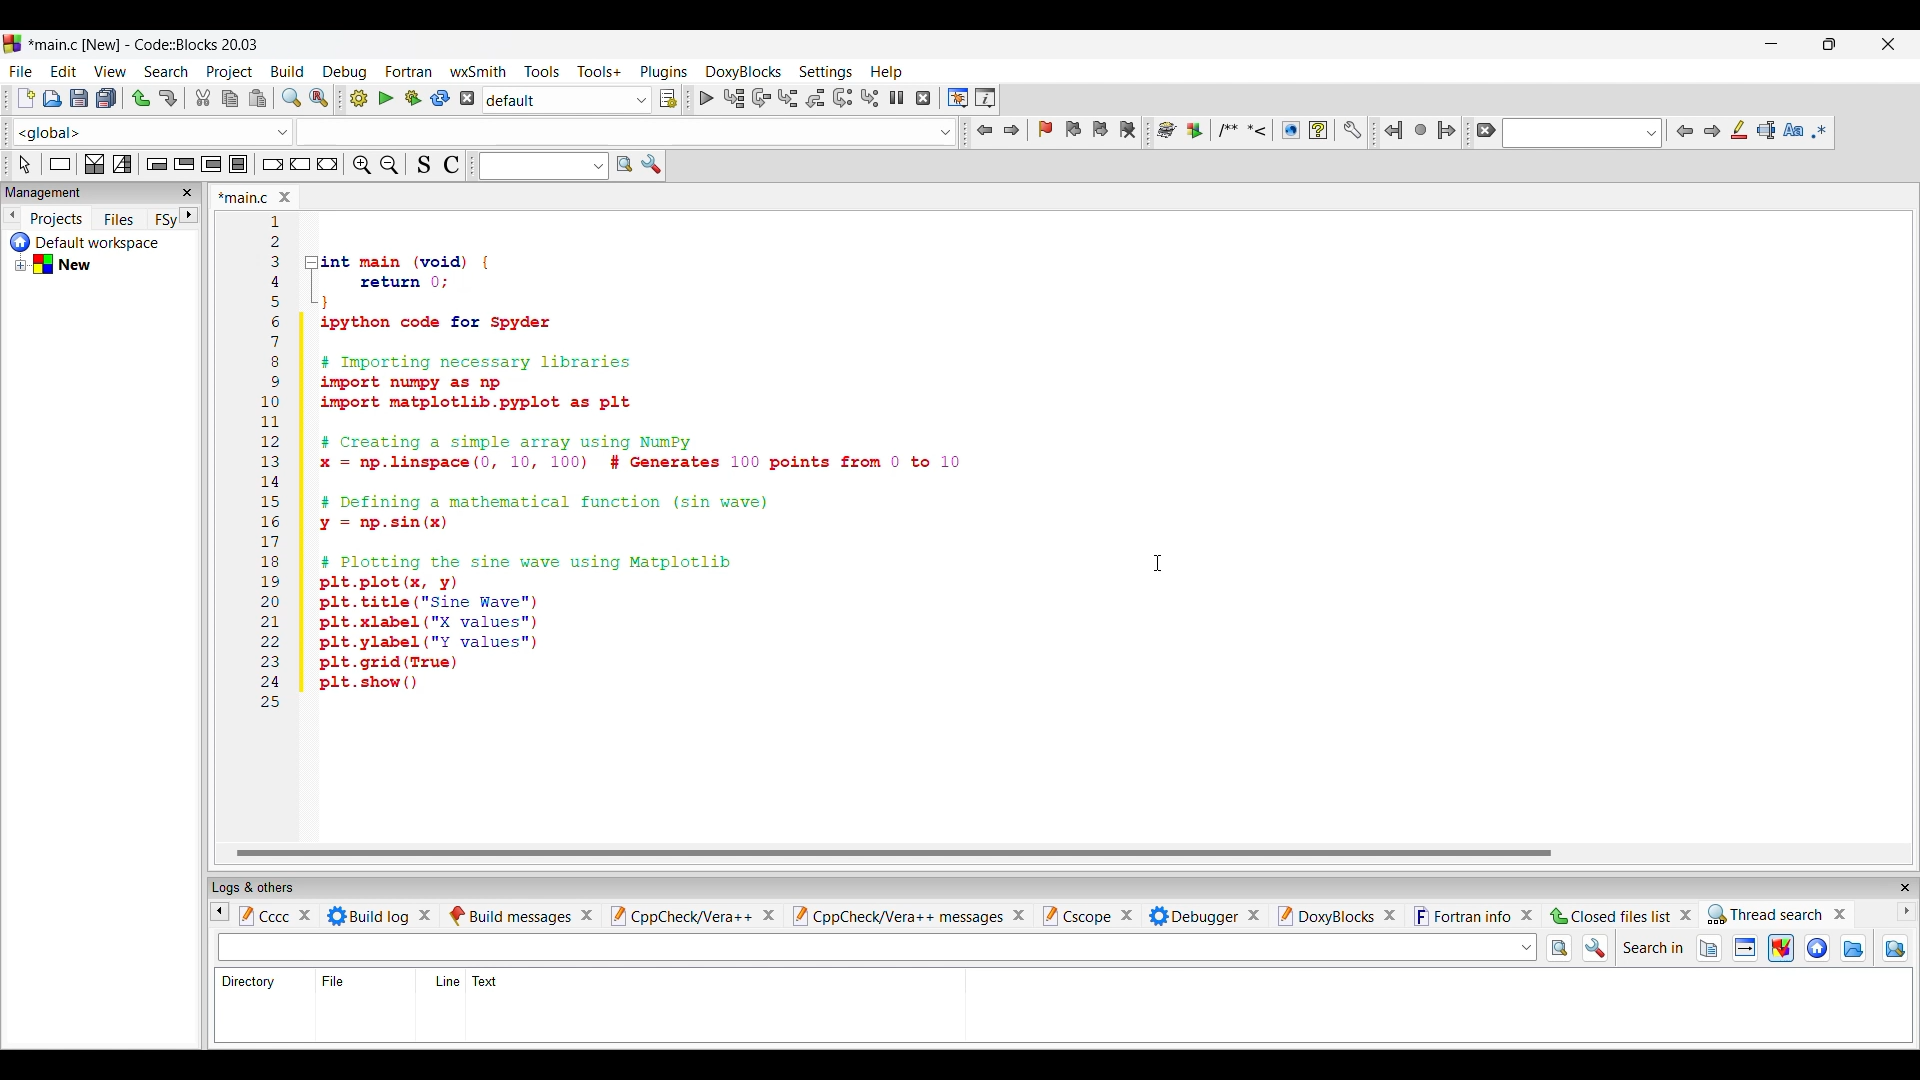 The height and width of the screenshot is (1080, 1920). What do you see at coordinates (291, 98) in the screenshot?
I see `Find` at bounding box center [291, 98].